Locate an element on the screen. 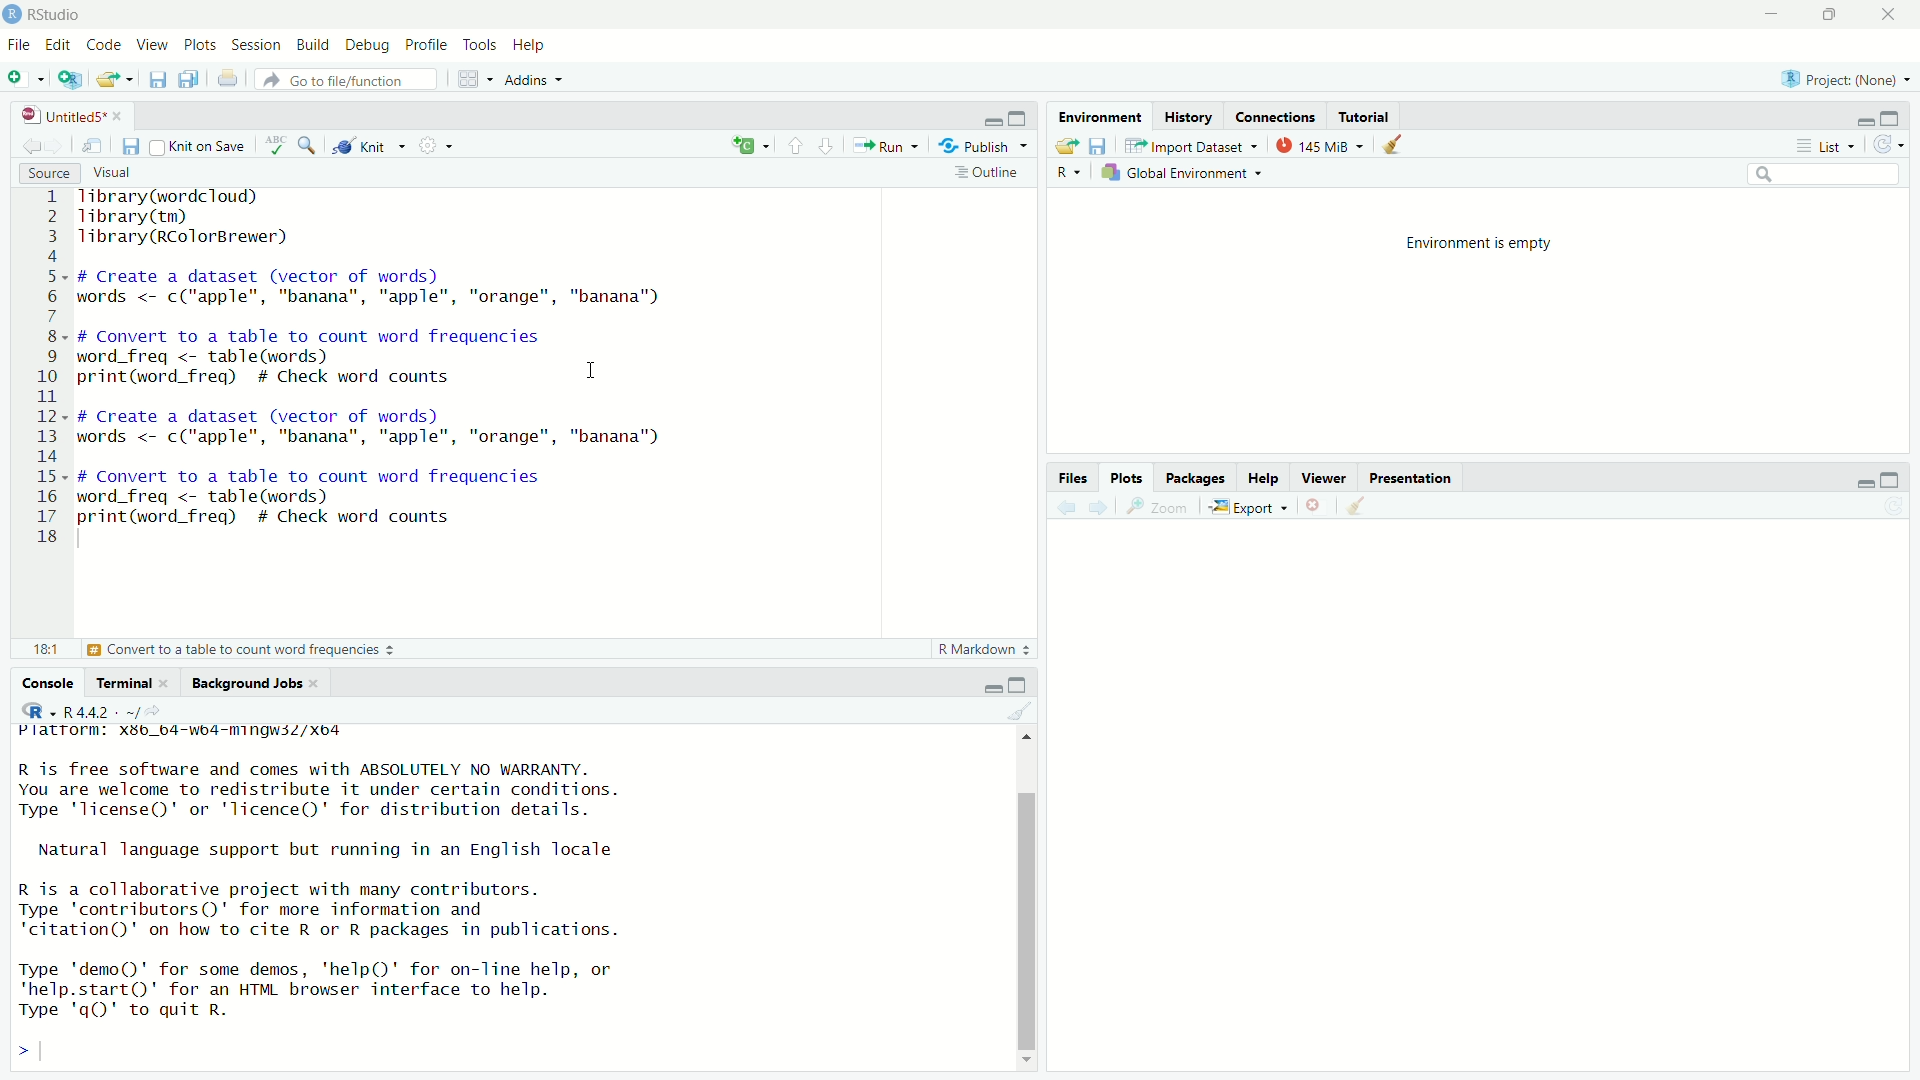 This screenshot has width=1920, height=1080. Help is located at coordinates (533, 45).